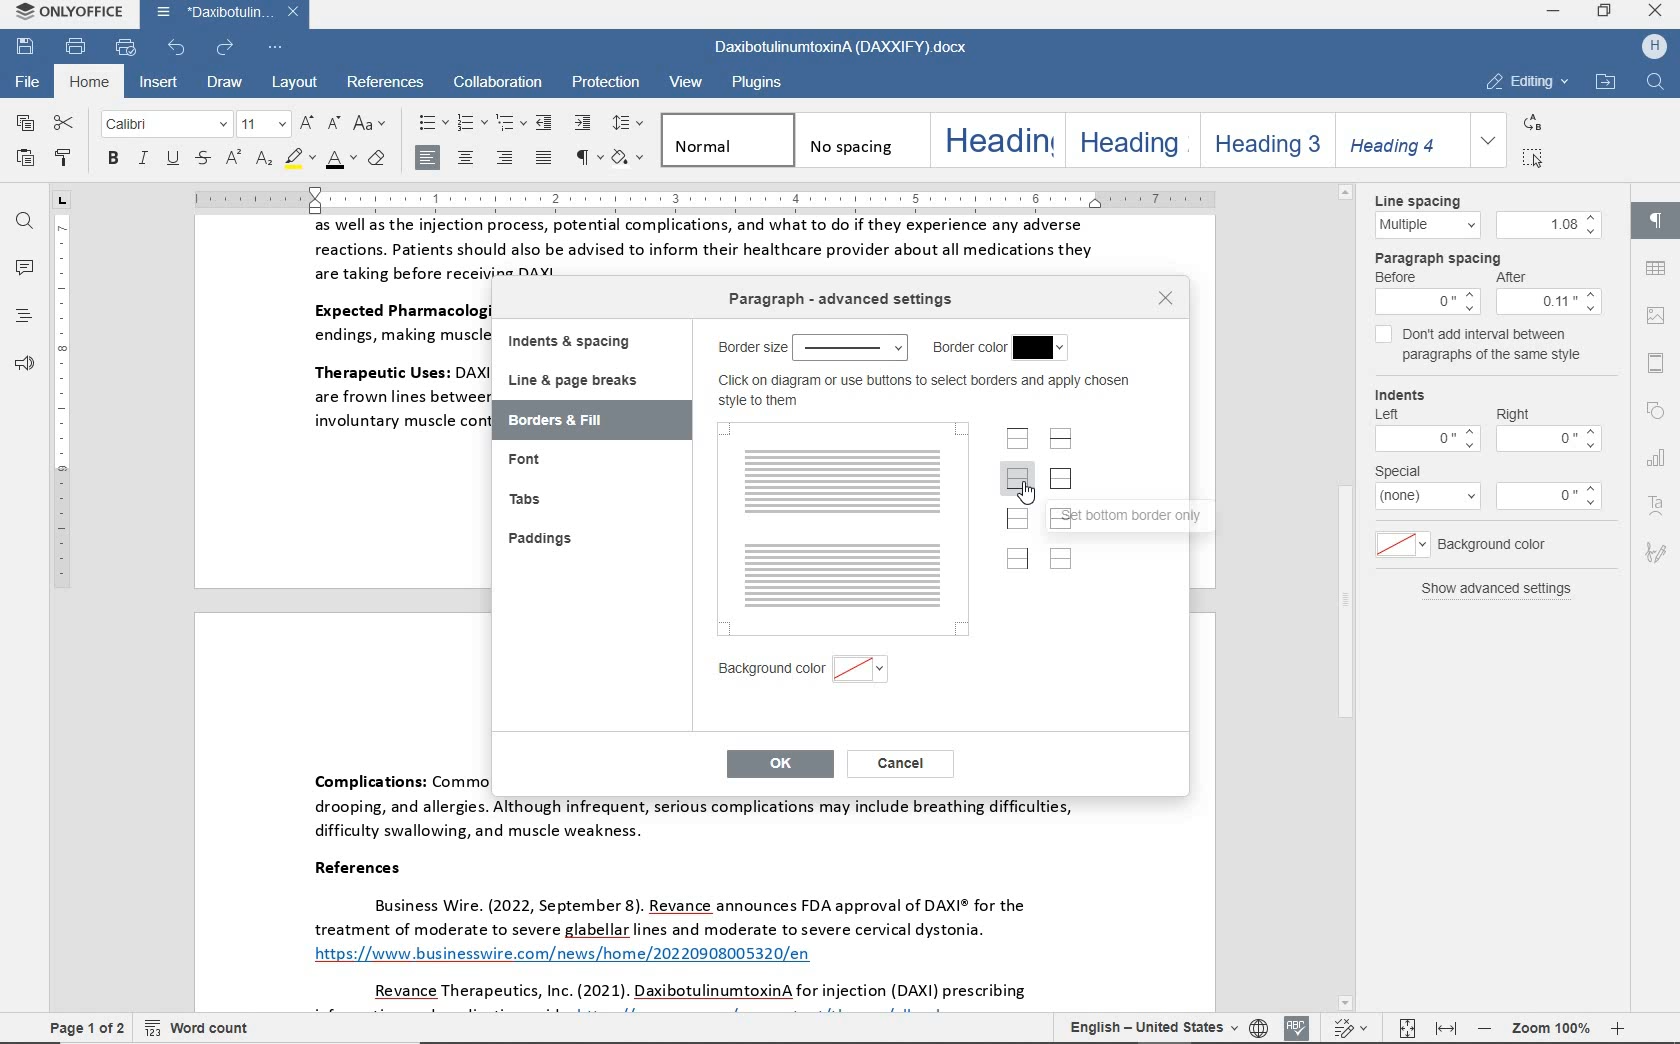 This screenshot has width=1680, height=1044. What do you see at coordinates (605, 81) in the screenshot?
I see `protection` at bounding box center [605, 81].